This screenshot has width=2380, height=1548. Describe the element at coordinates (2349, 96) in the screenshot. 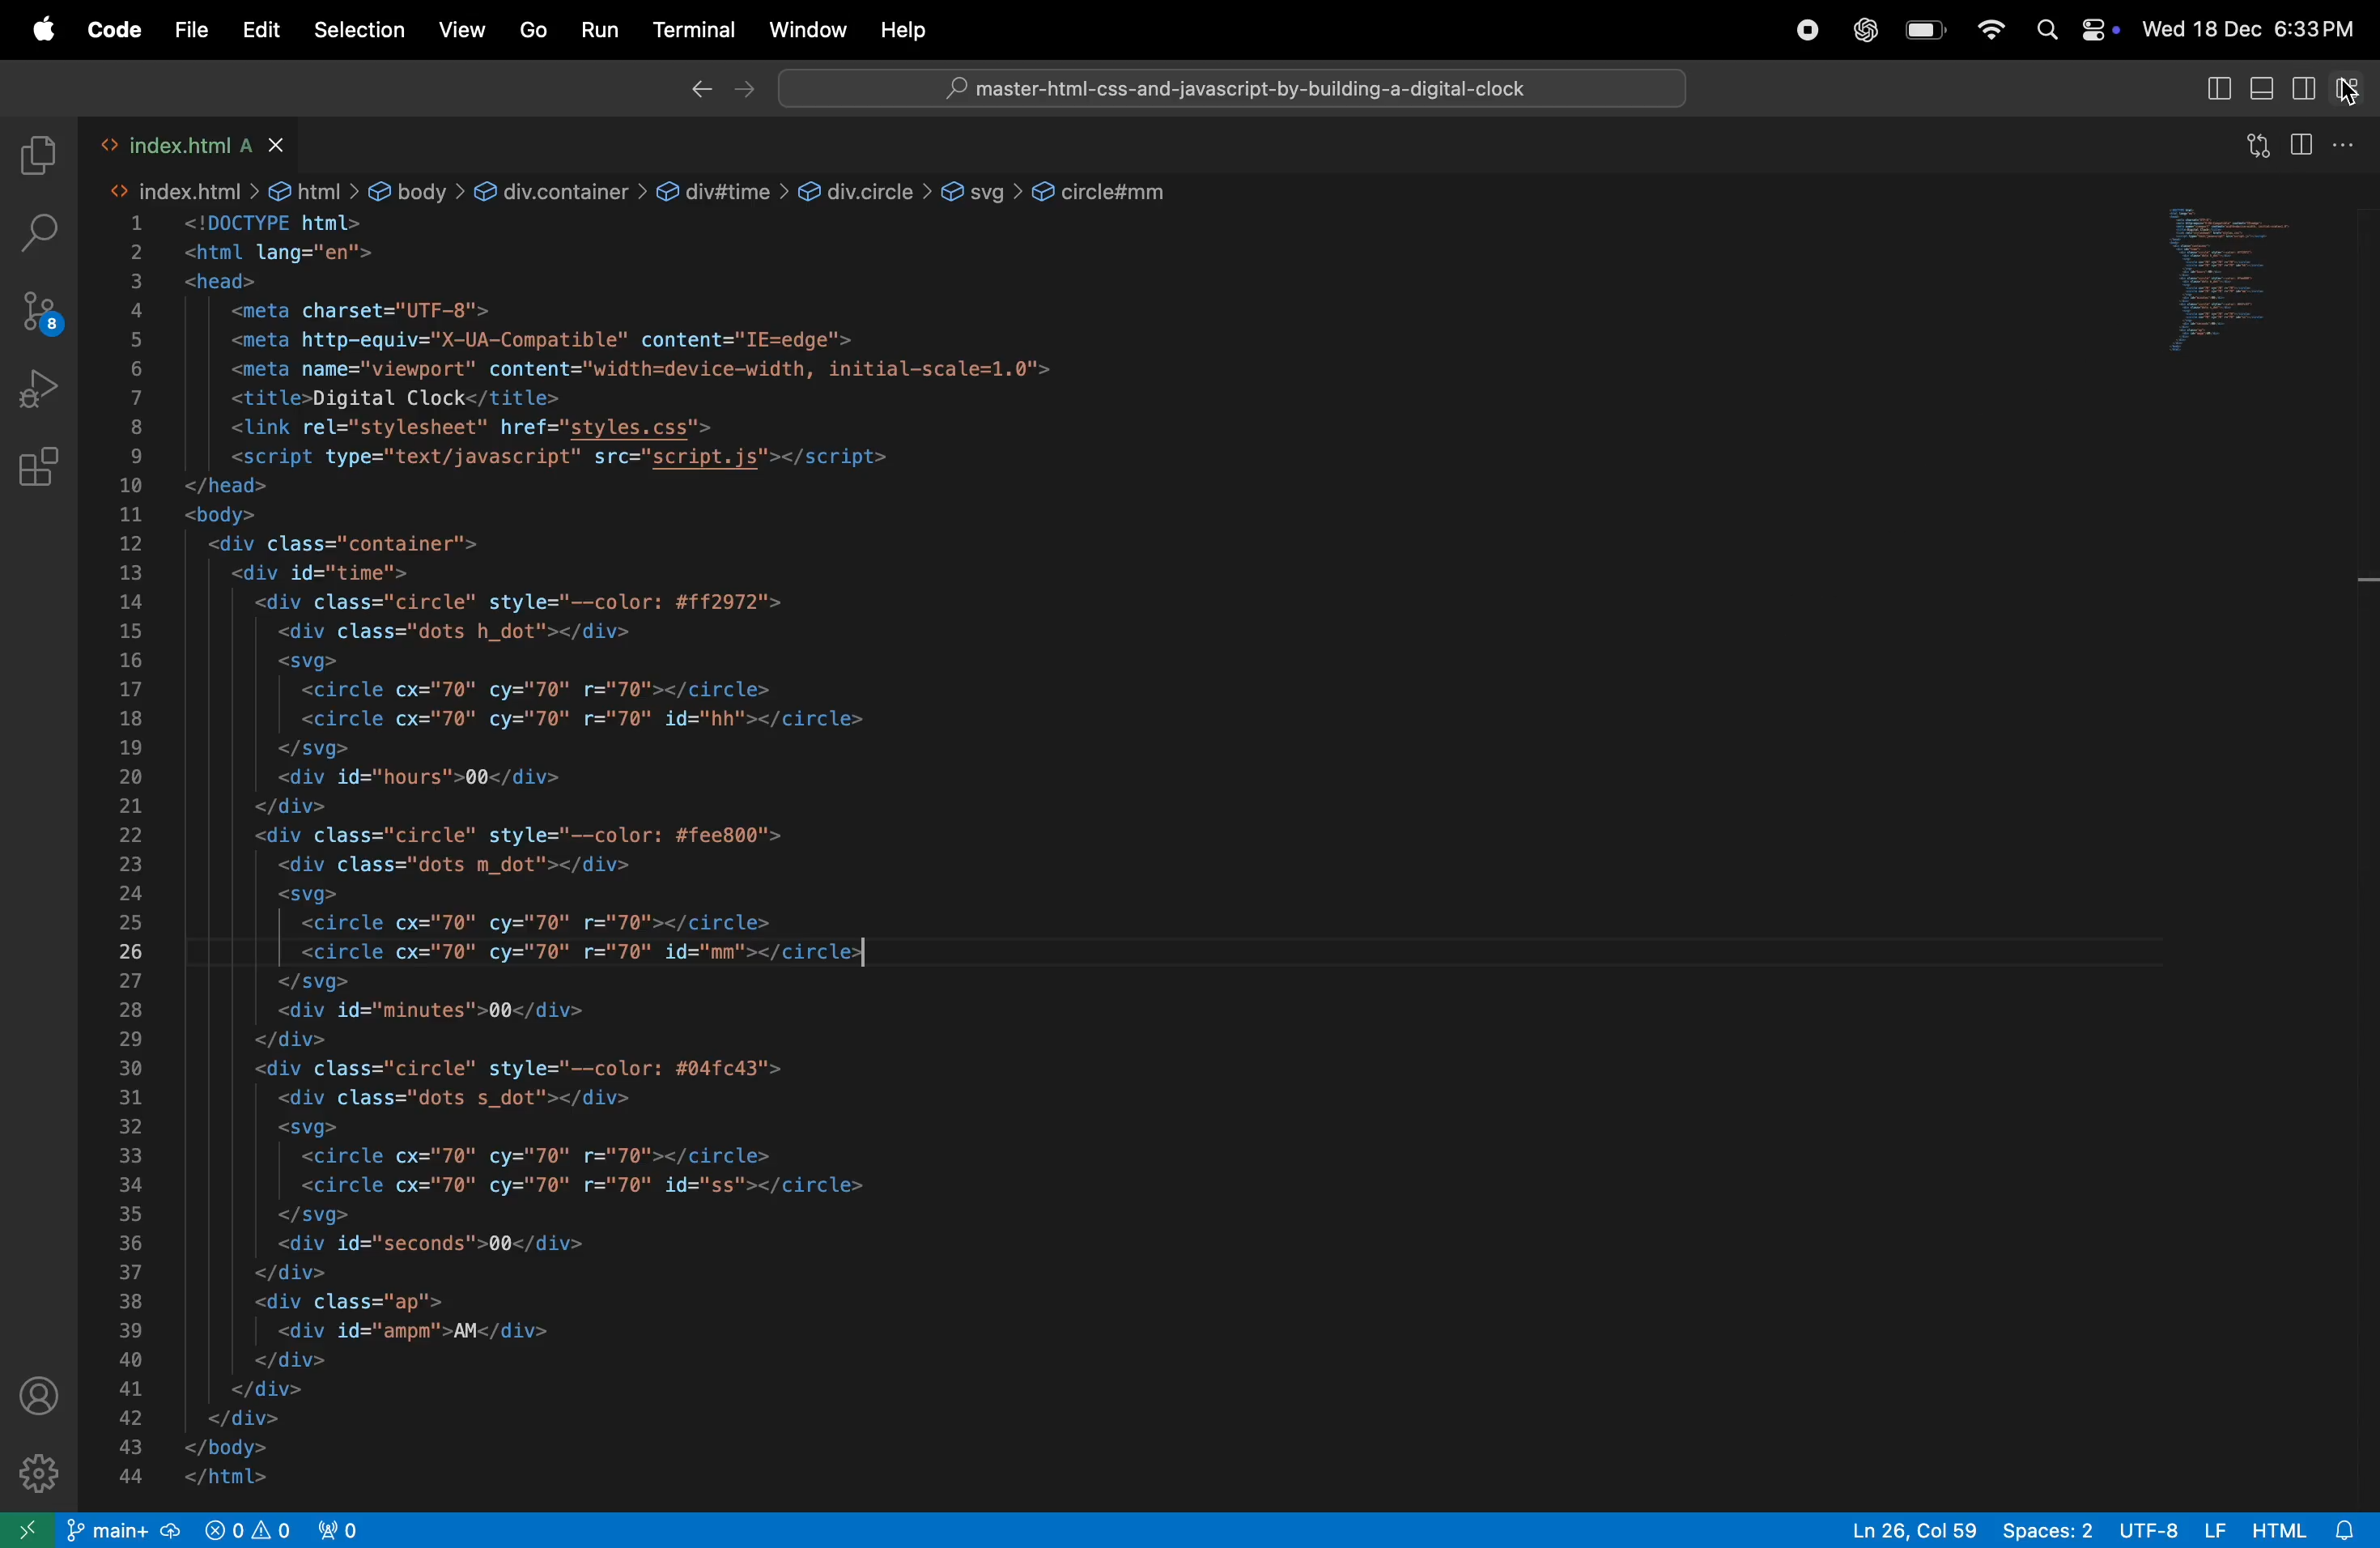

I see `cursor` at that location.